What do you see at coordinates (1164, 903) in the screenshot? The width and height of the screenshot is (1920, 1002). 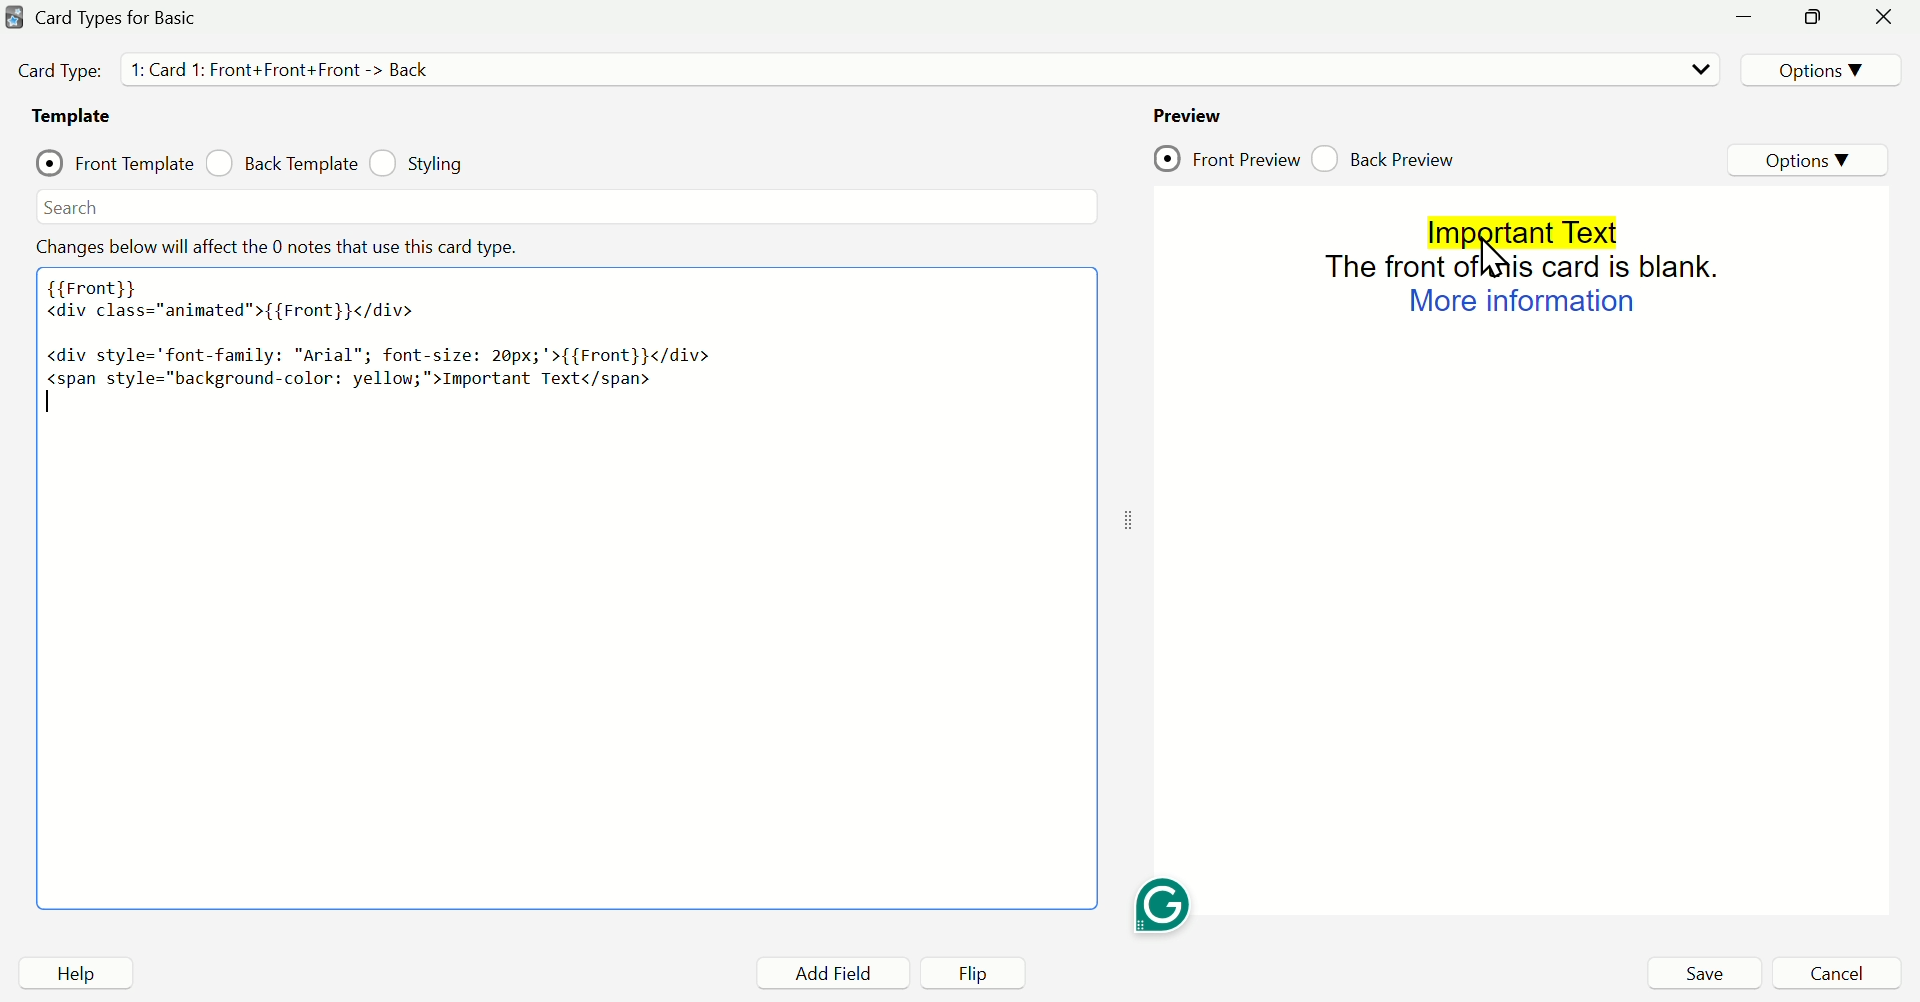 I see `Grammarly` at bounding box center [1164, 903].